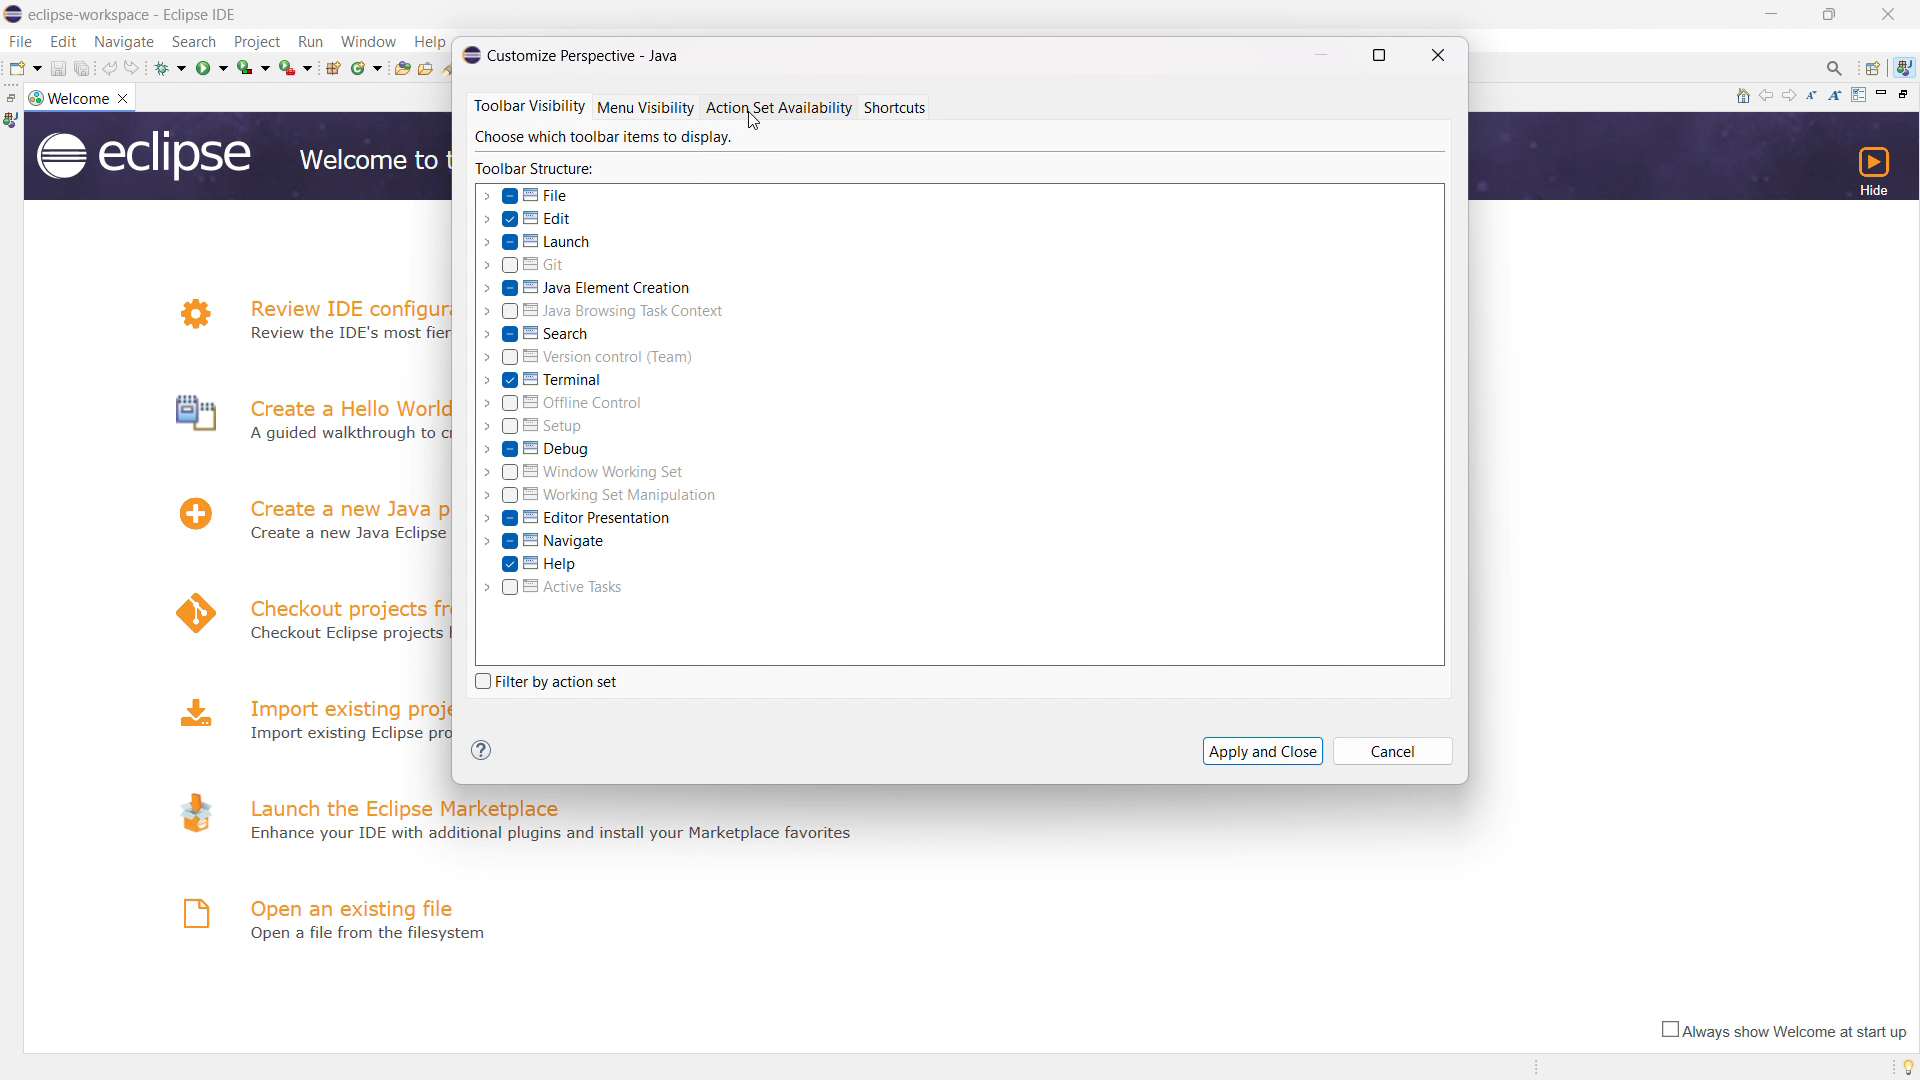 The image size is (1920, 1080). What do you see at coordinates (551, 586) in the screenshot?
I see `active tasks` at bounding box center [551, 586].